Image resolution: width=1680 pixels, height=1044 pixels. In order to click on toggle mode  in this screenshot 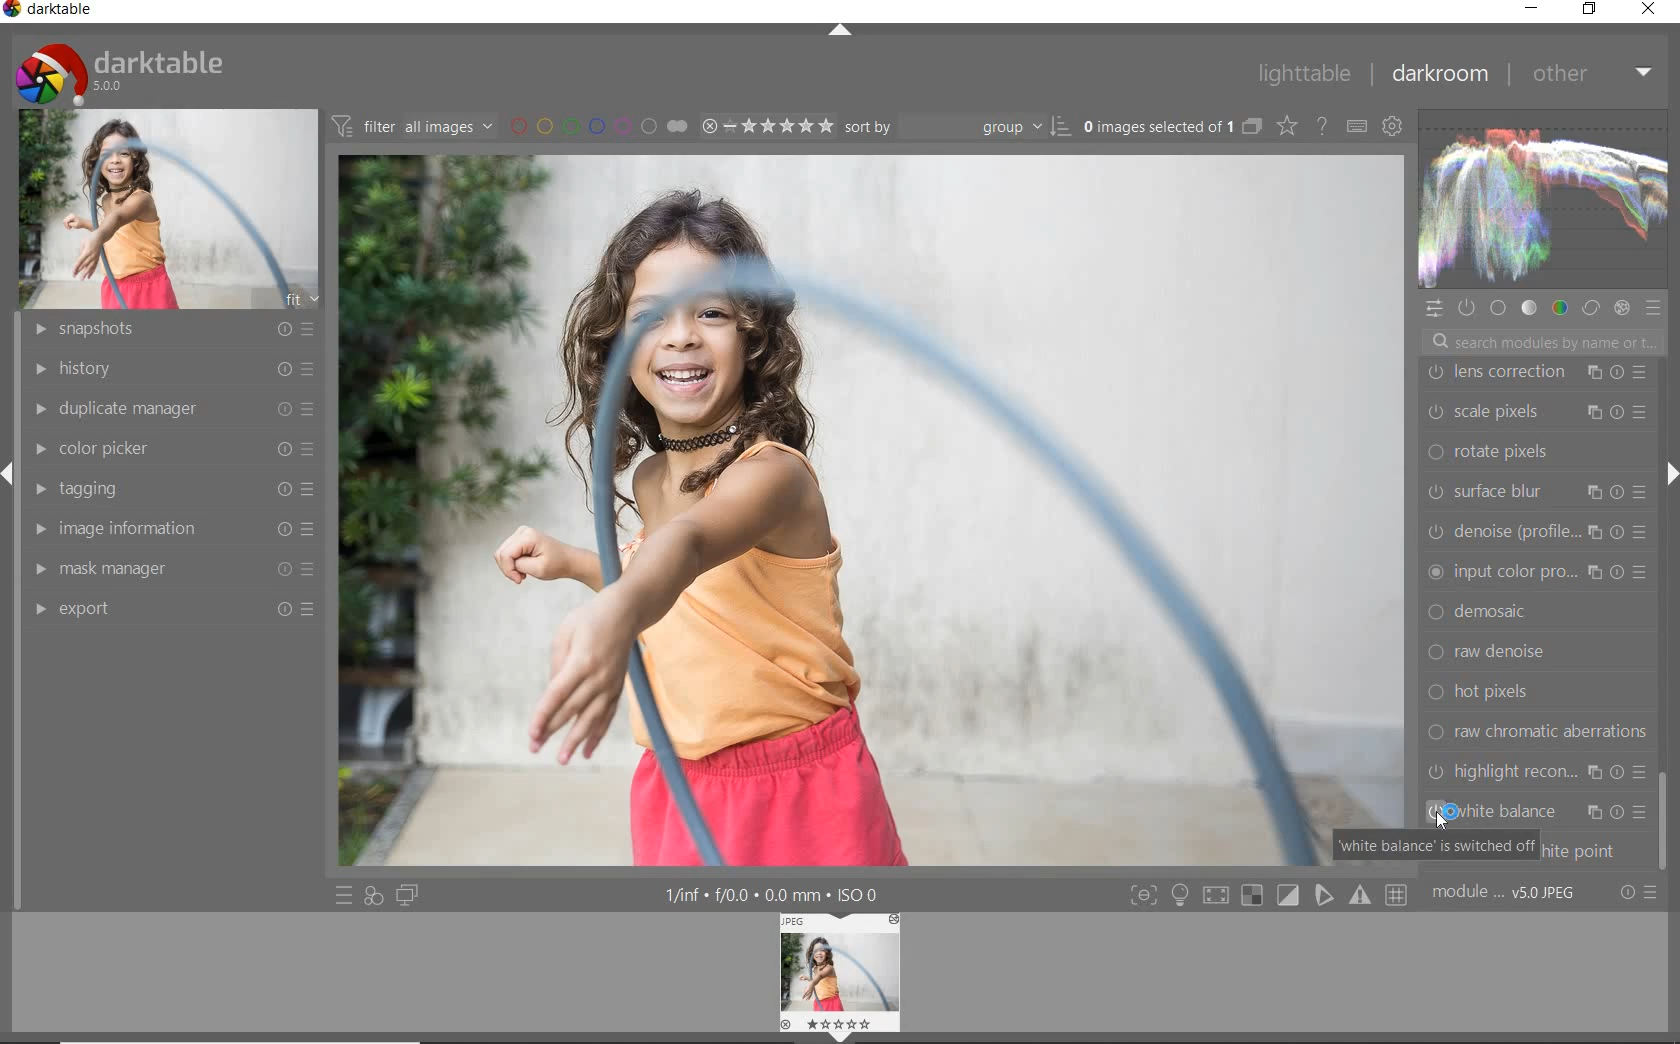, I will do `click(1220, 894)`.